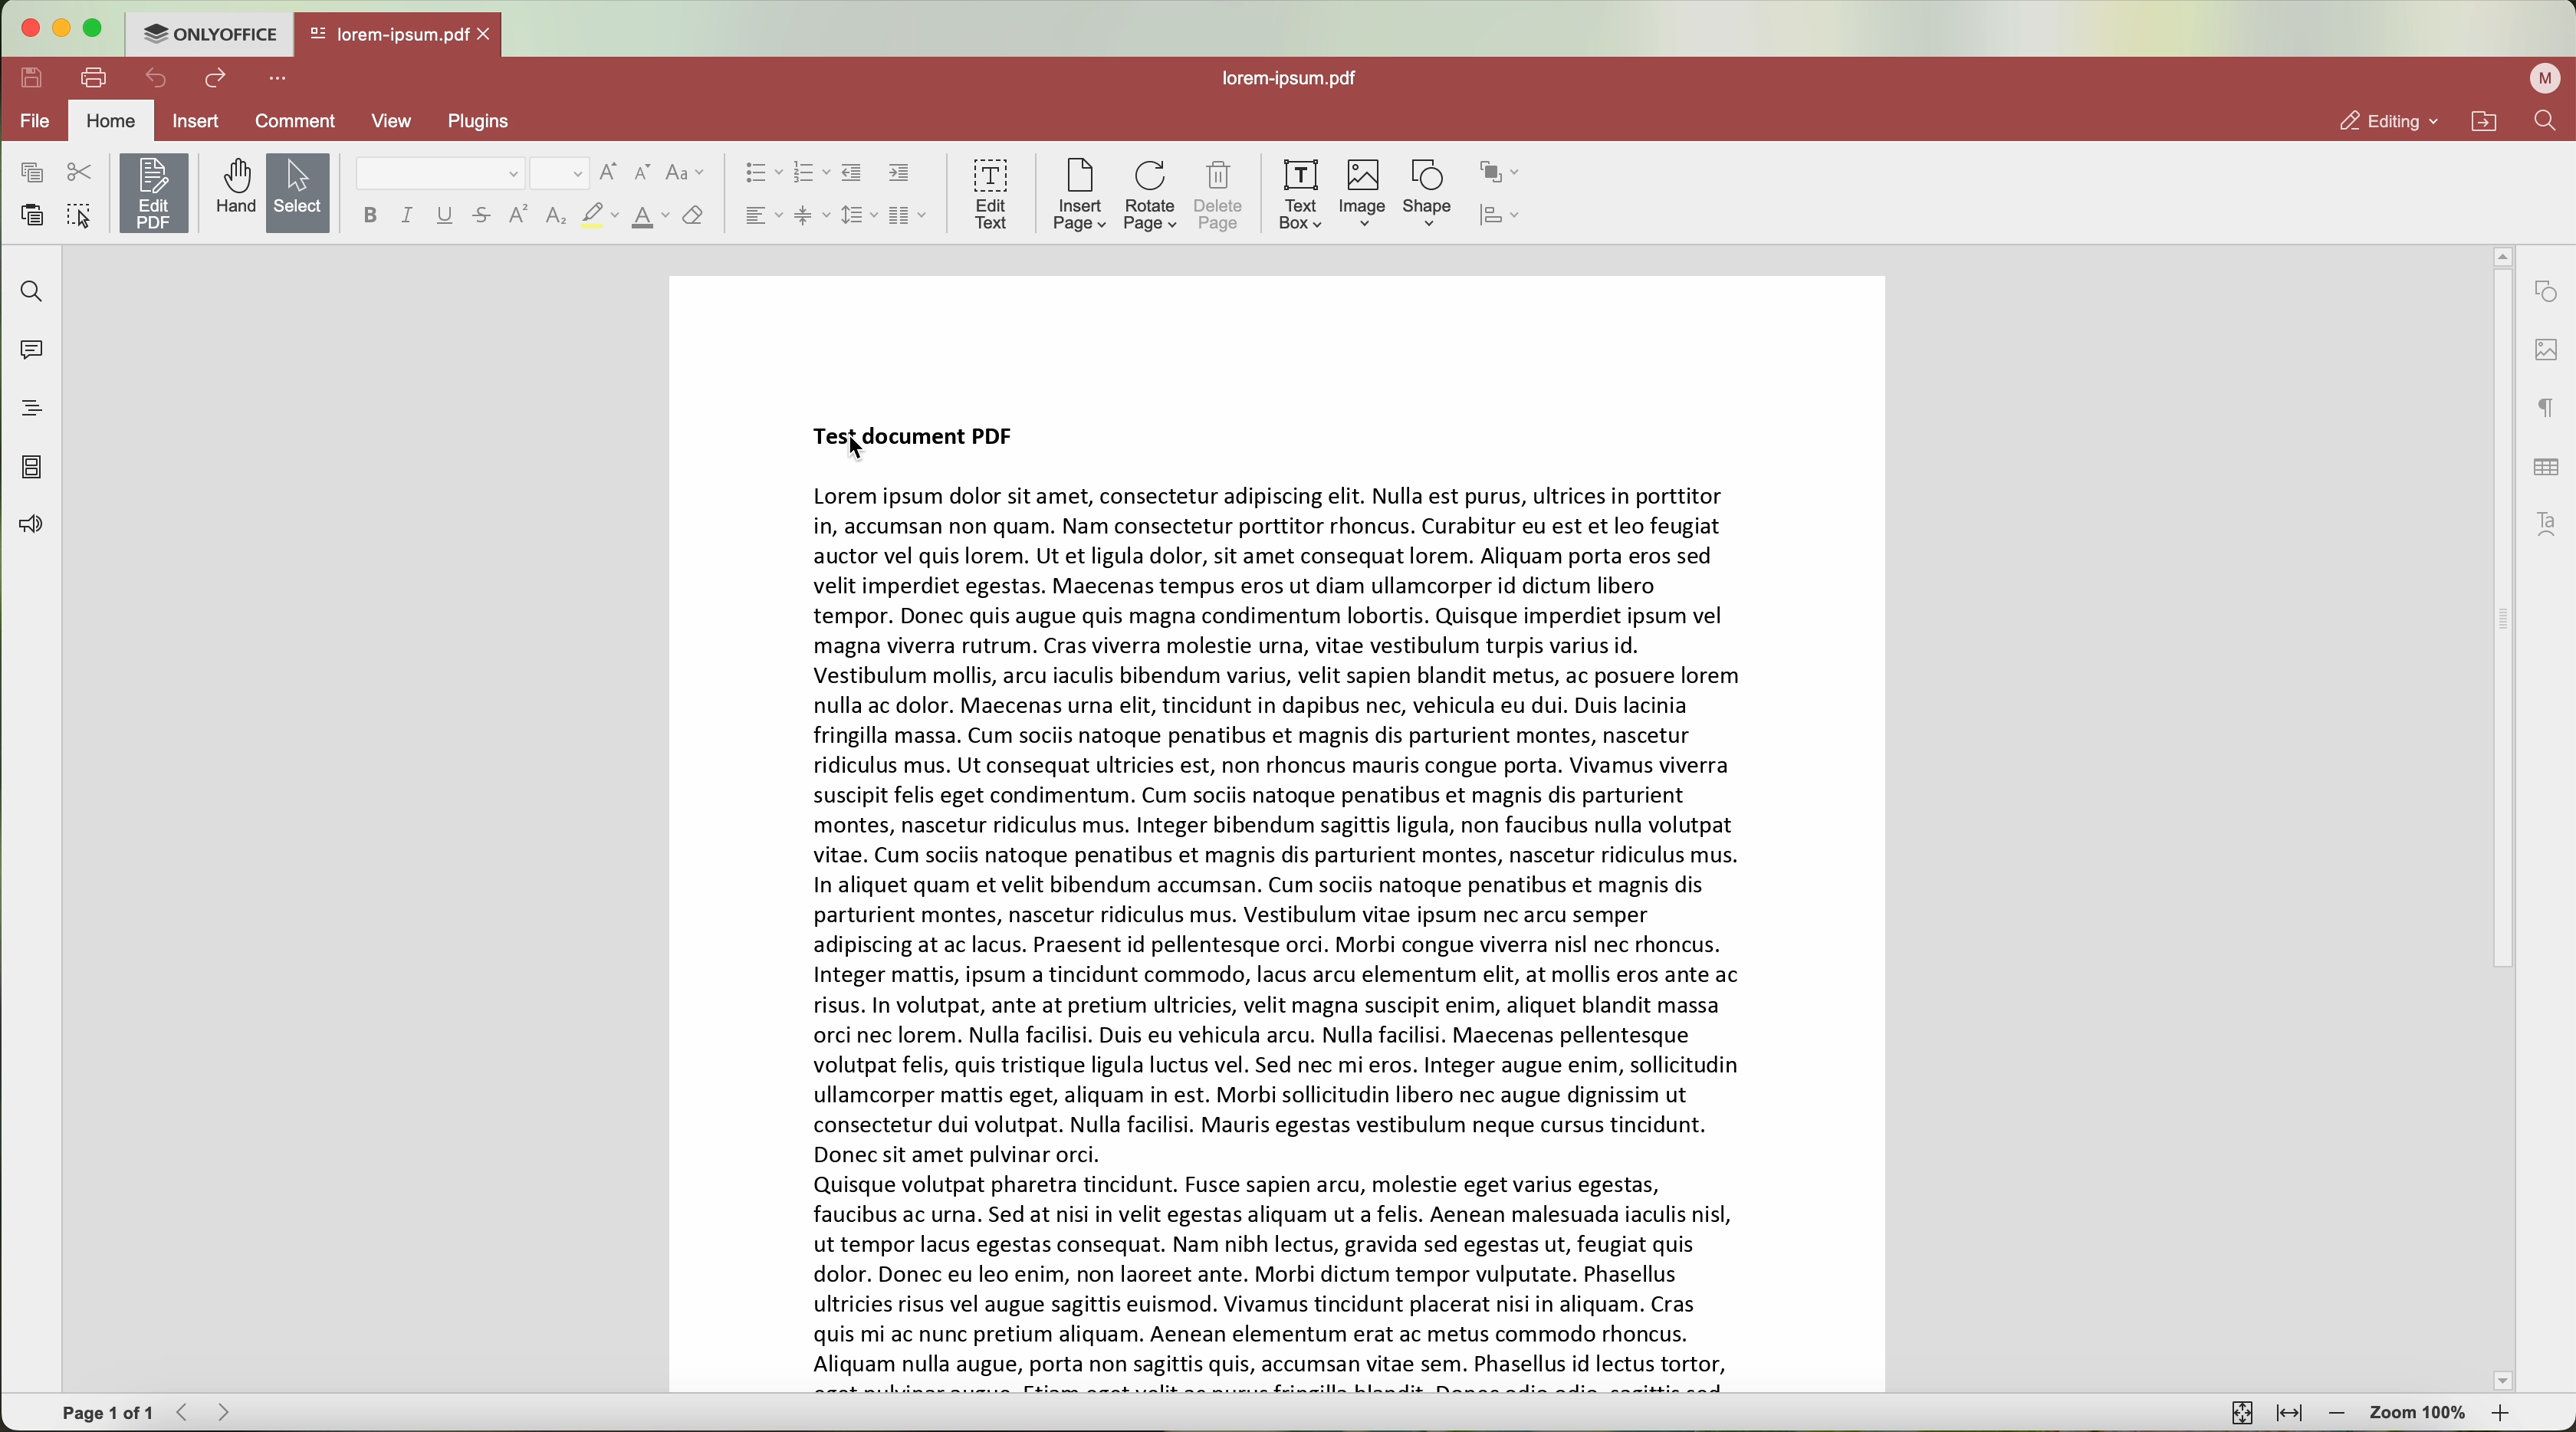 The image size is (2576, 1432). Describe the element at coordinates (101, 1414) in the screenshot. I see `page 1 of 1` at that location.